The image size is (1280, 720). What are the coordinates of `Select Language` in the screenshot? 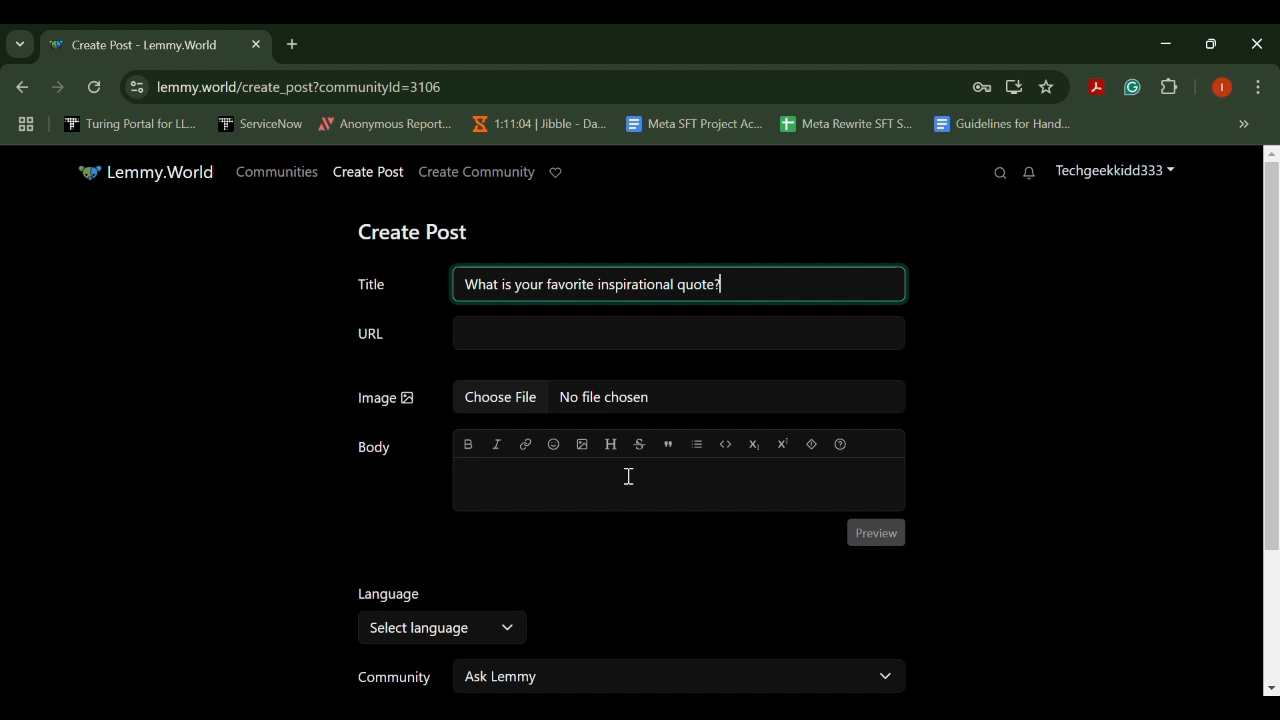 It's located at (440, 628).